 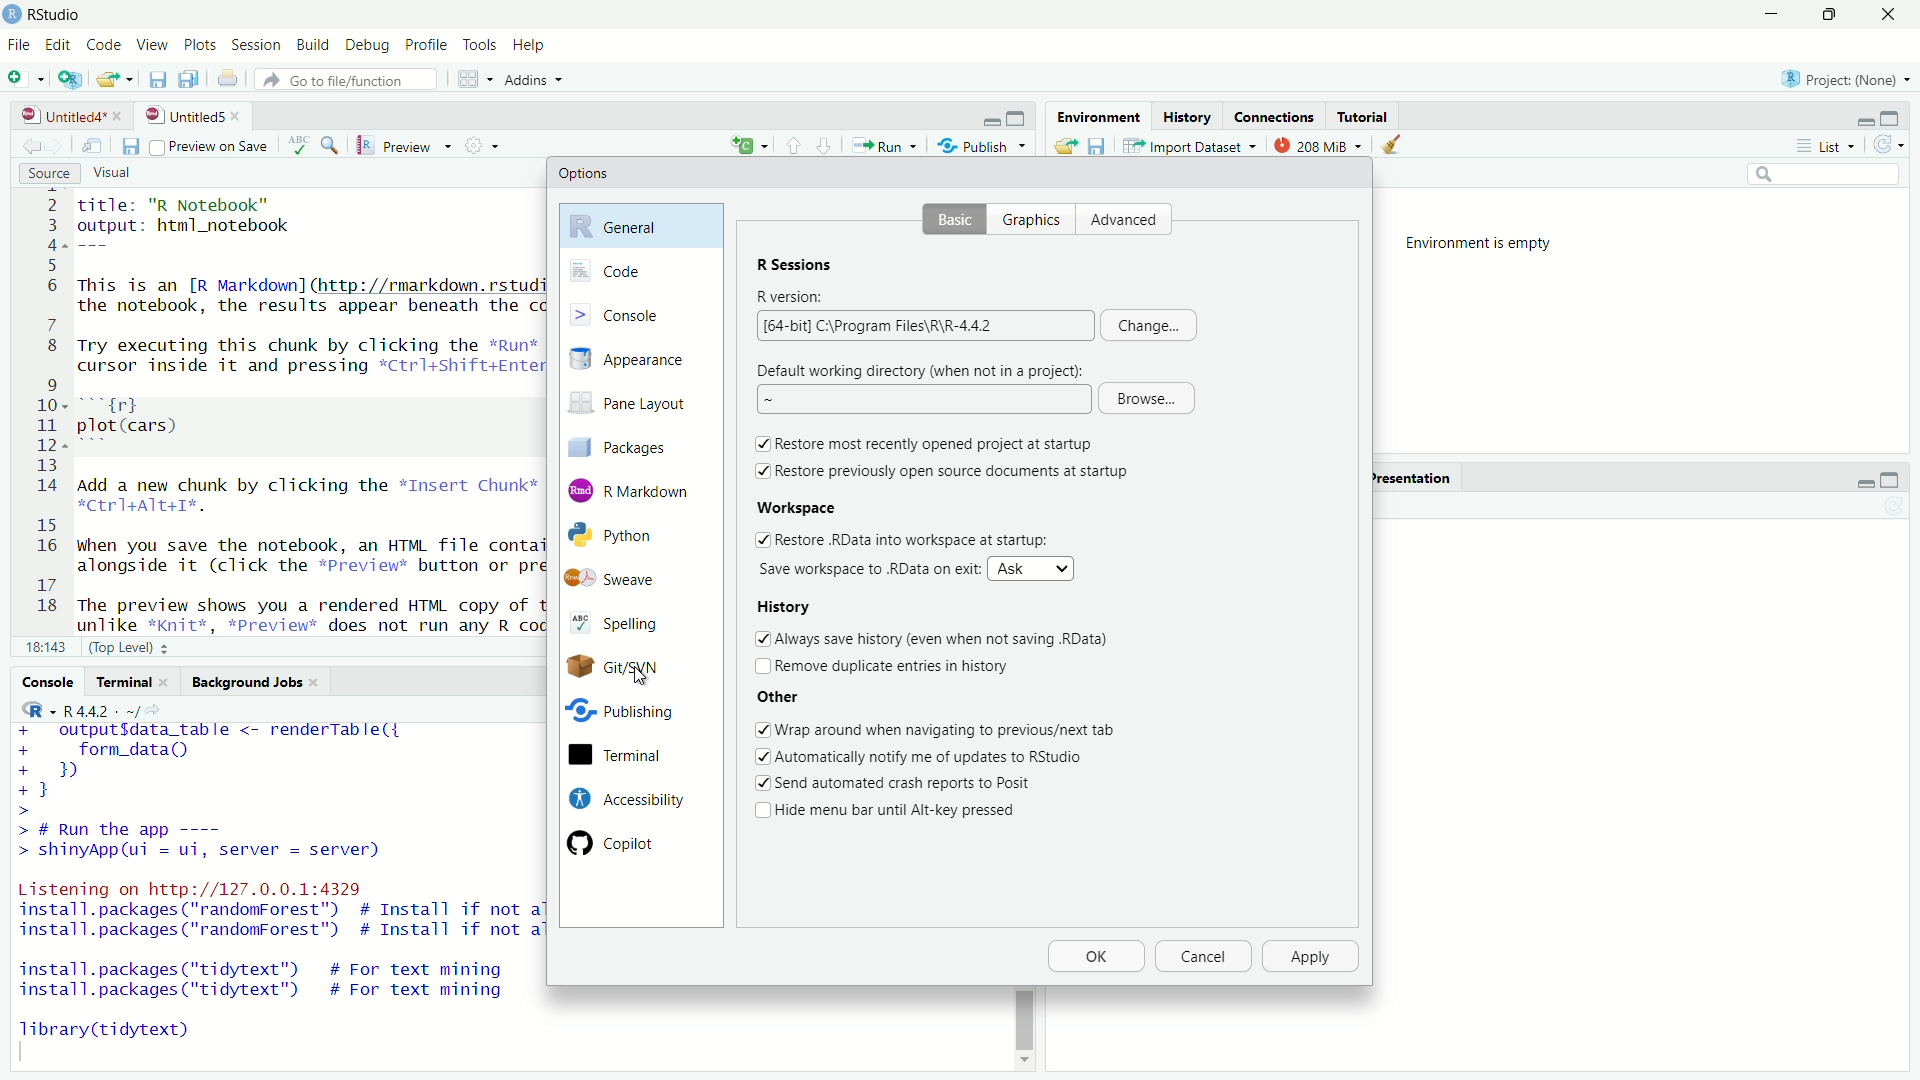 What do you see at coordinates (45, 646) in the screenshot?
I see `18:143` at bounding box center [45, 646].